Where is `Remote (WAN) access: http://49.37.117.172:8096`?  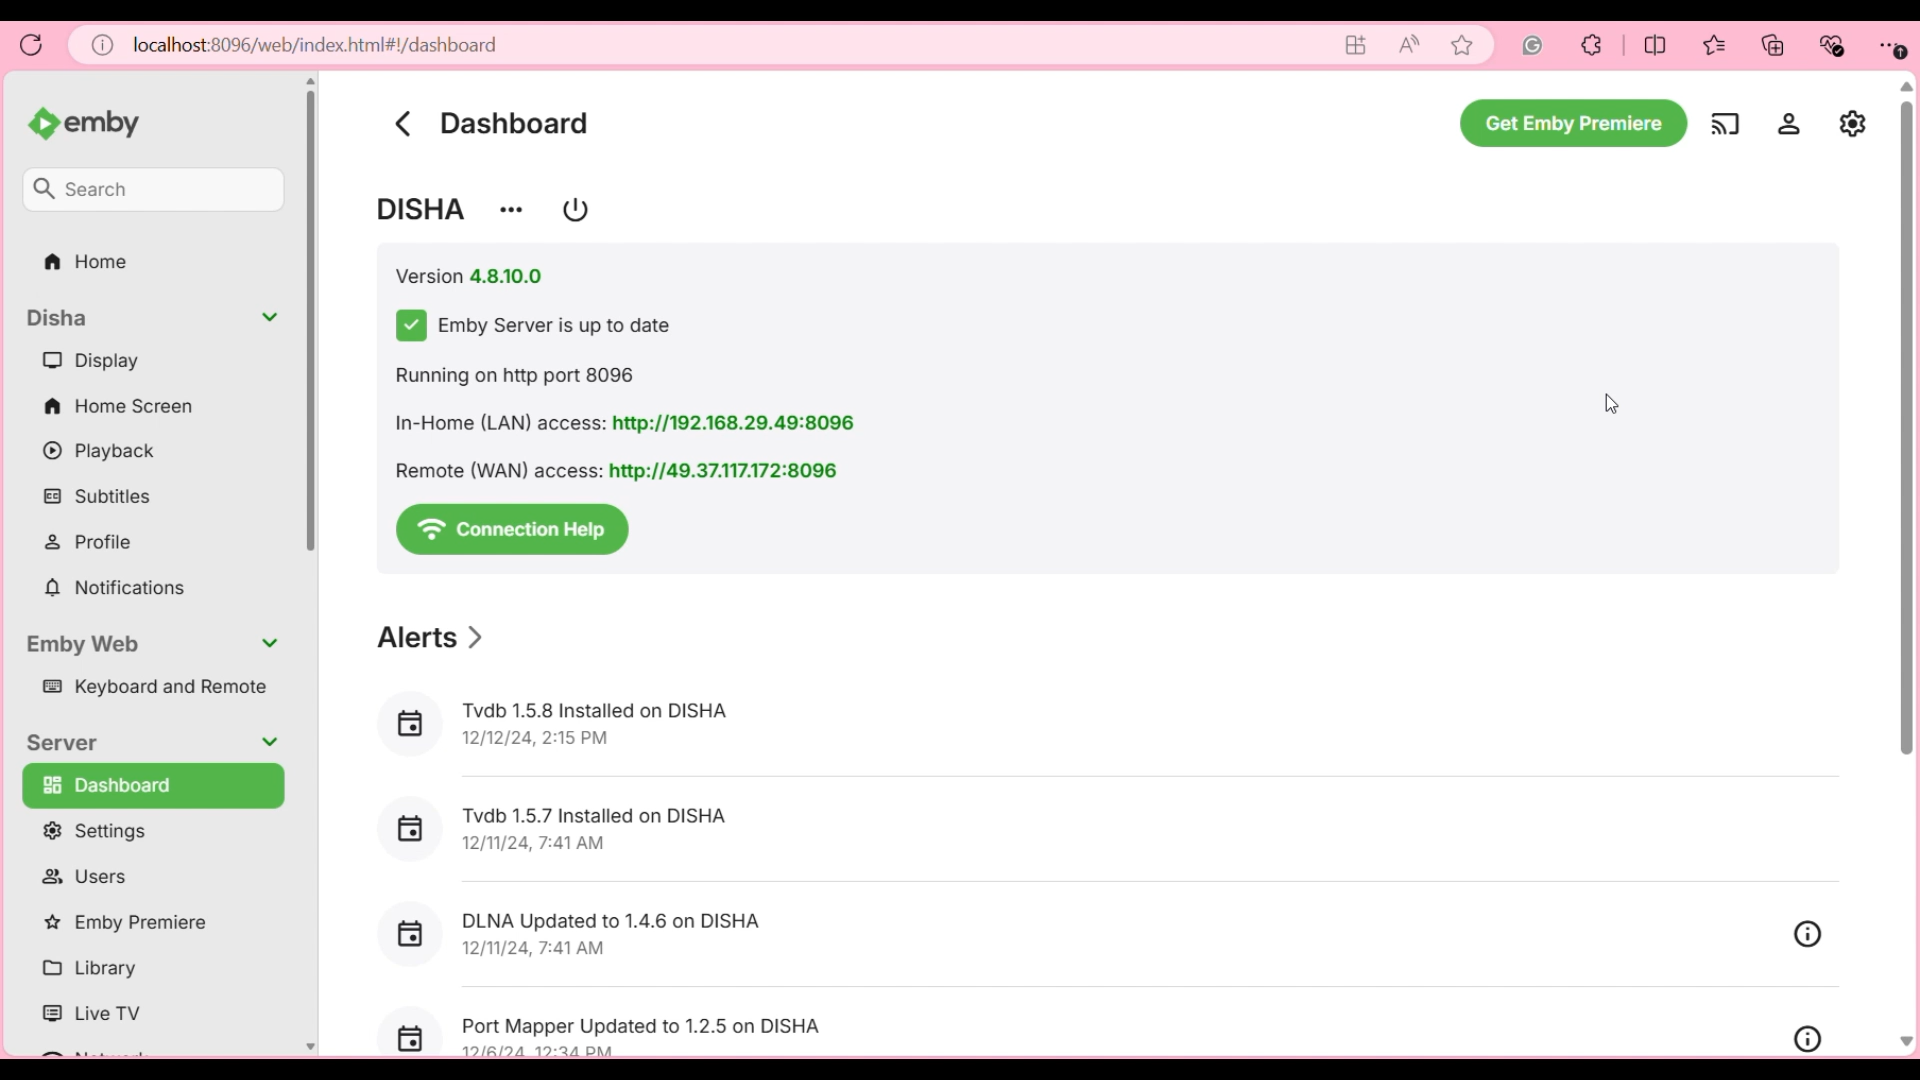
Remote (WAN) access: http://49.37.117.172:8096 is located at coordinates (616, 469).